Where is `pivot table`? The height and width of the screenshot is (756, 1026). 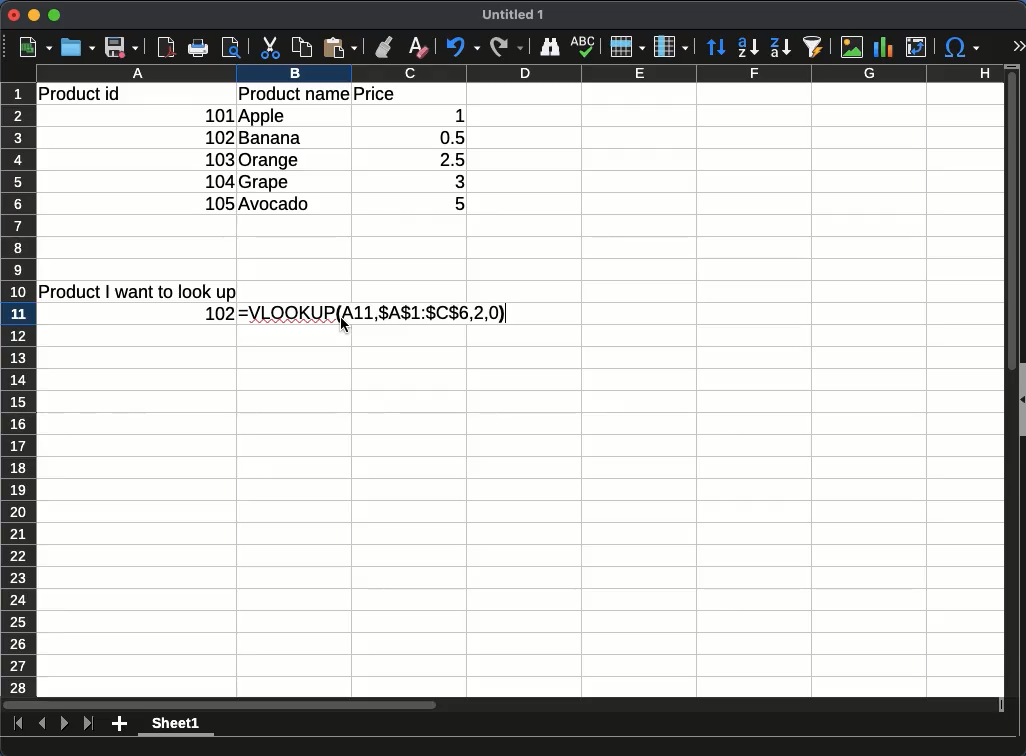
pivot table is located at coordinates (917, 47).